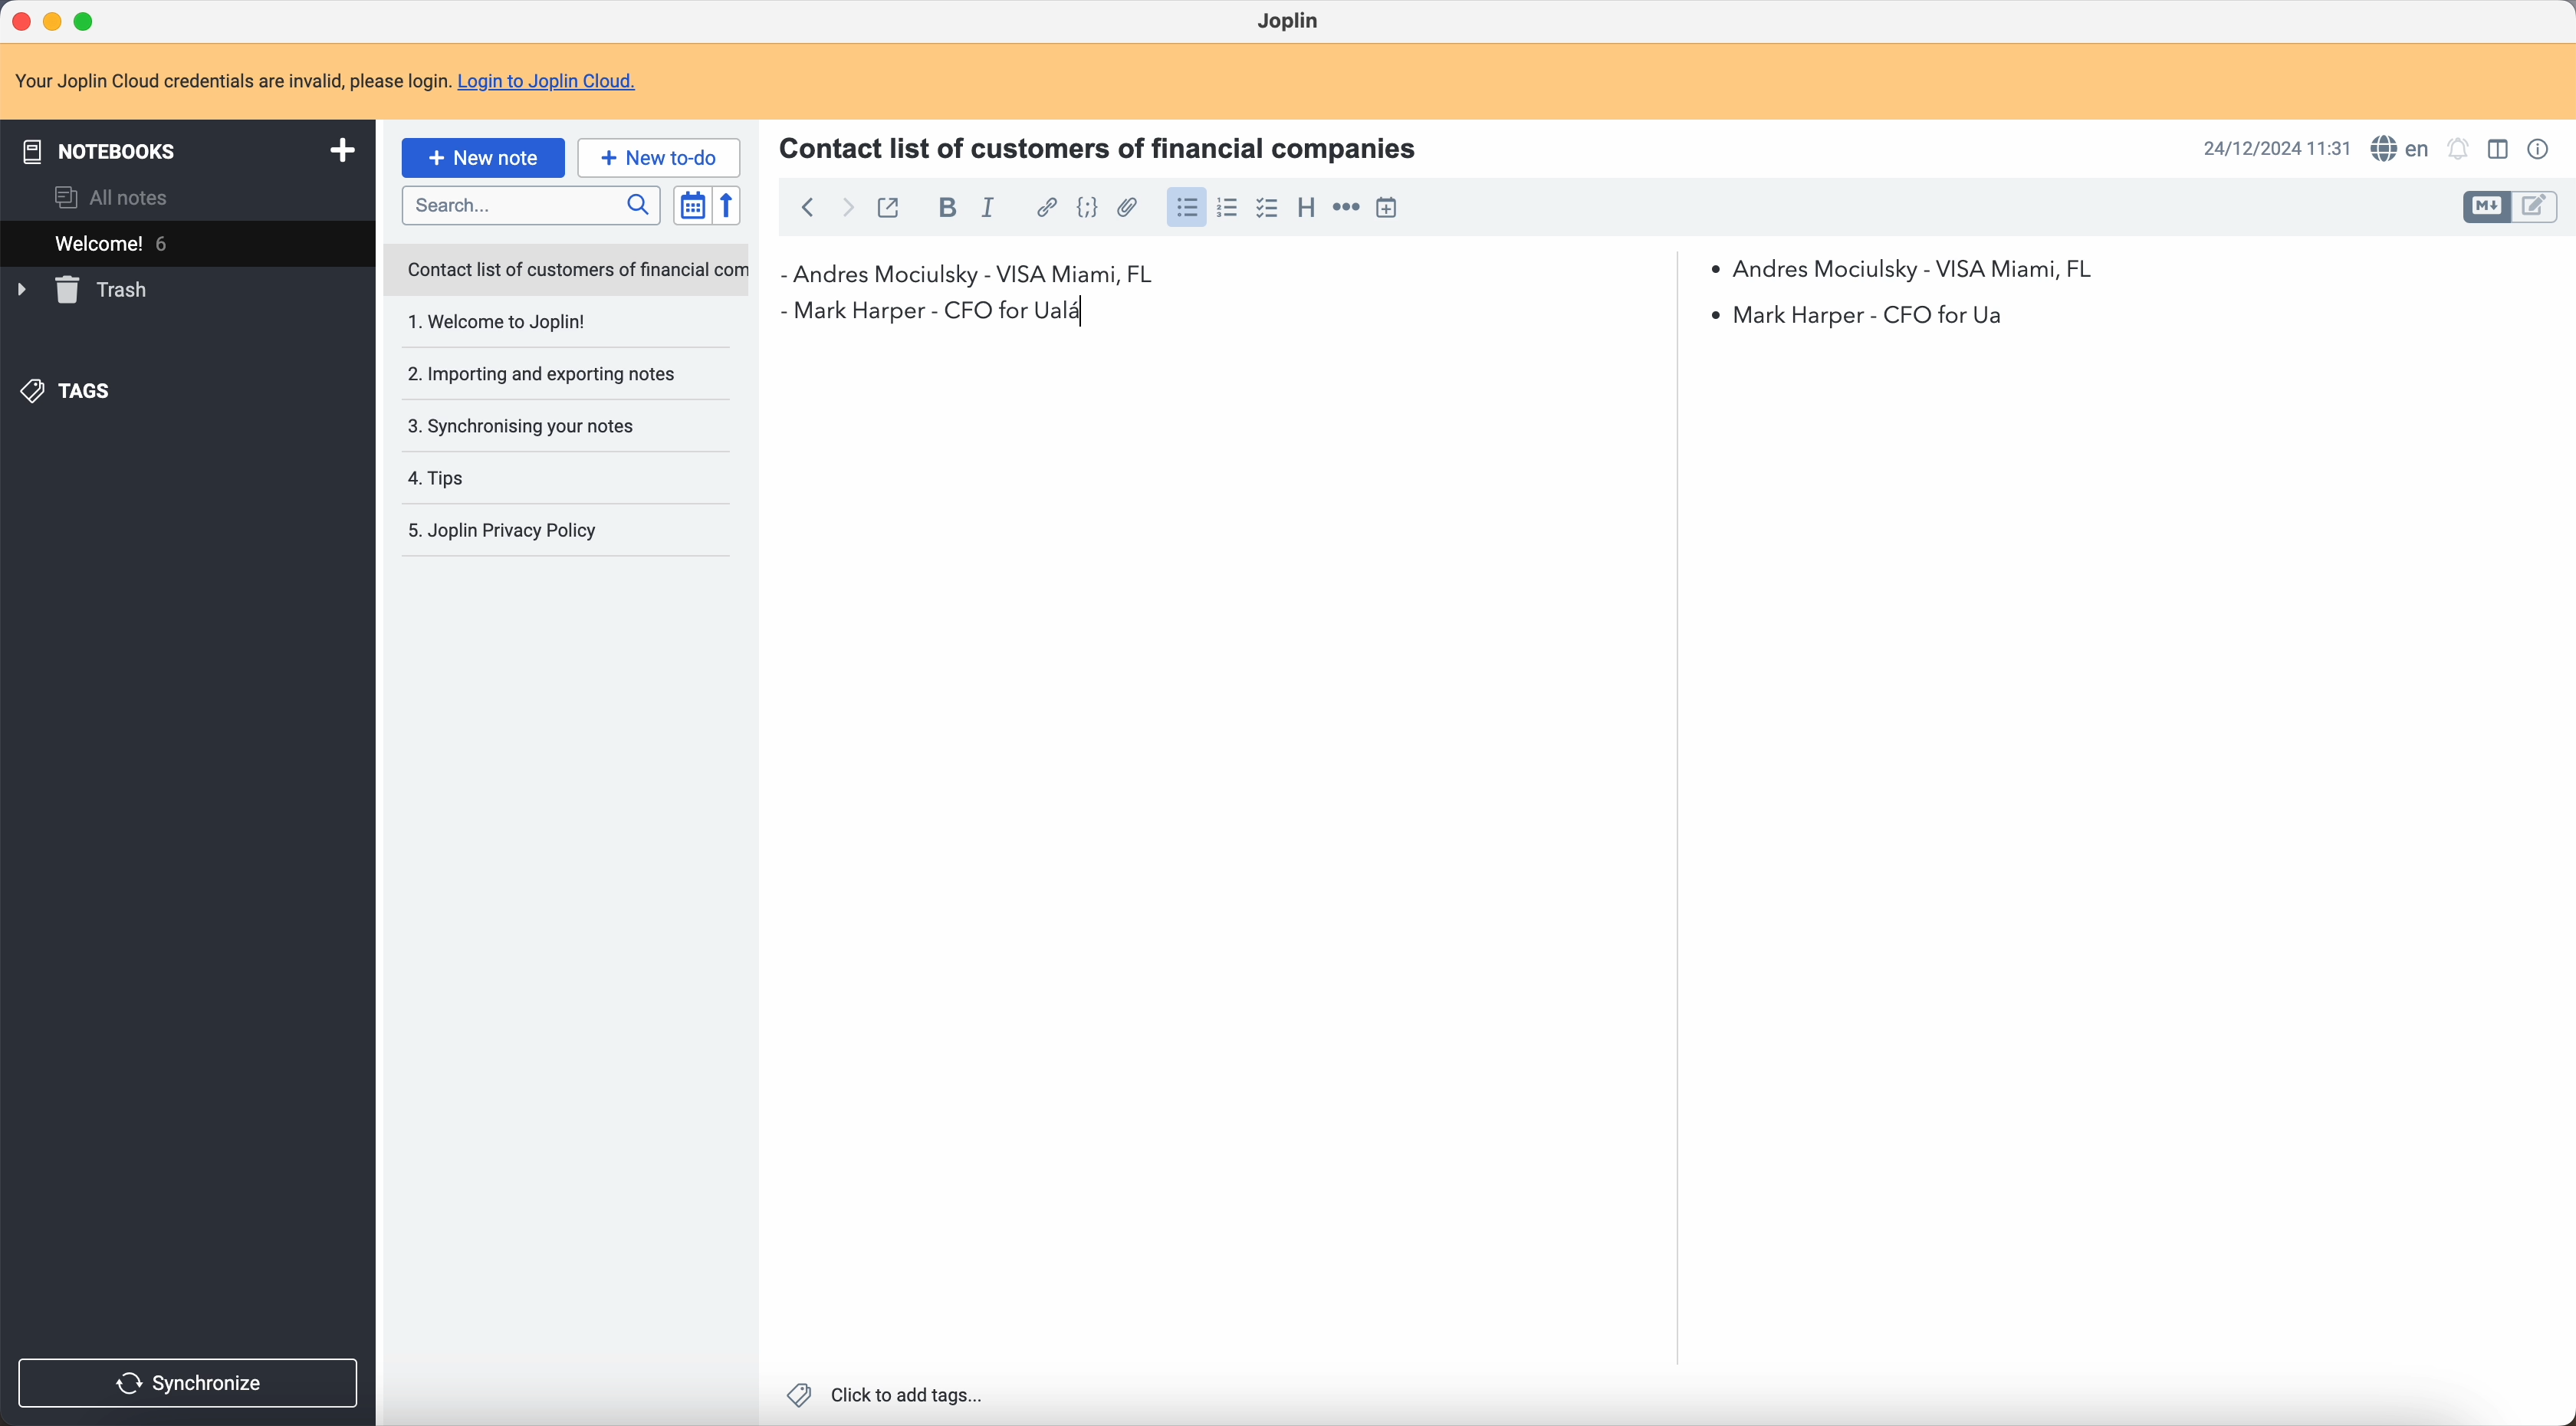 This screenshot has width=2576, height=1426. Describe the element at coordinates (1087, 209) in the screenshot. I see `code` at that location.